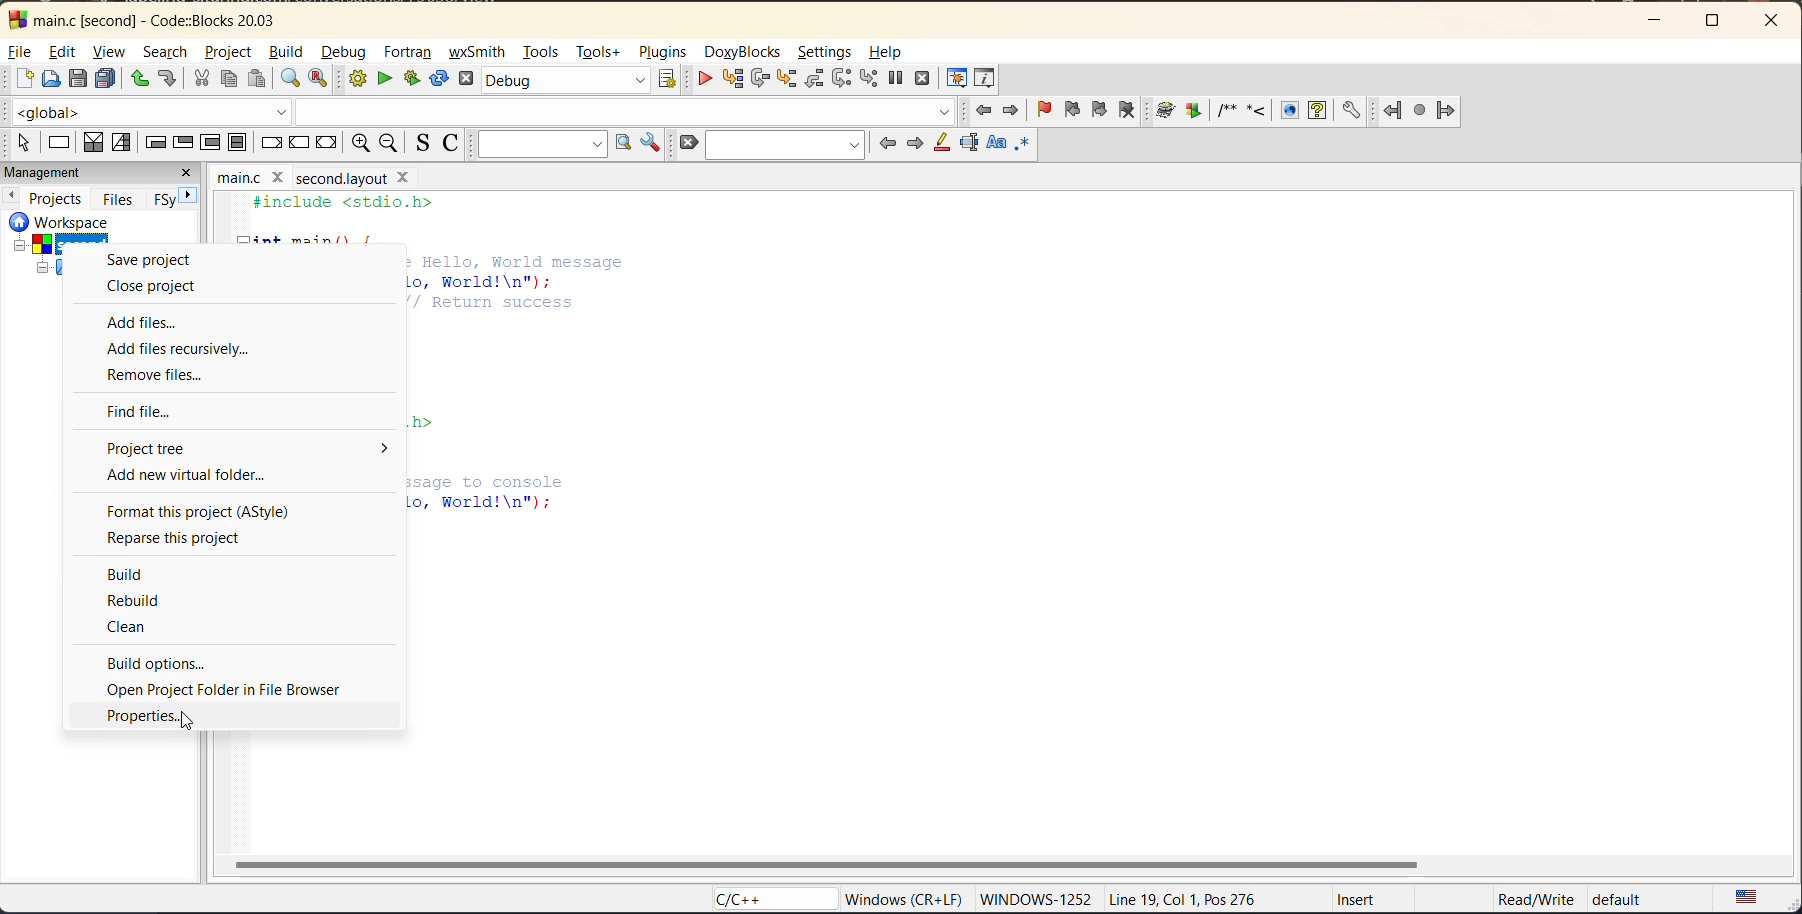 The width and height of the screenshot is (1802, 914). Describe the element at coordinates (72, 80) in the screenshot. I see `save` at that location.